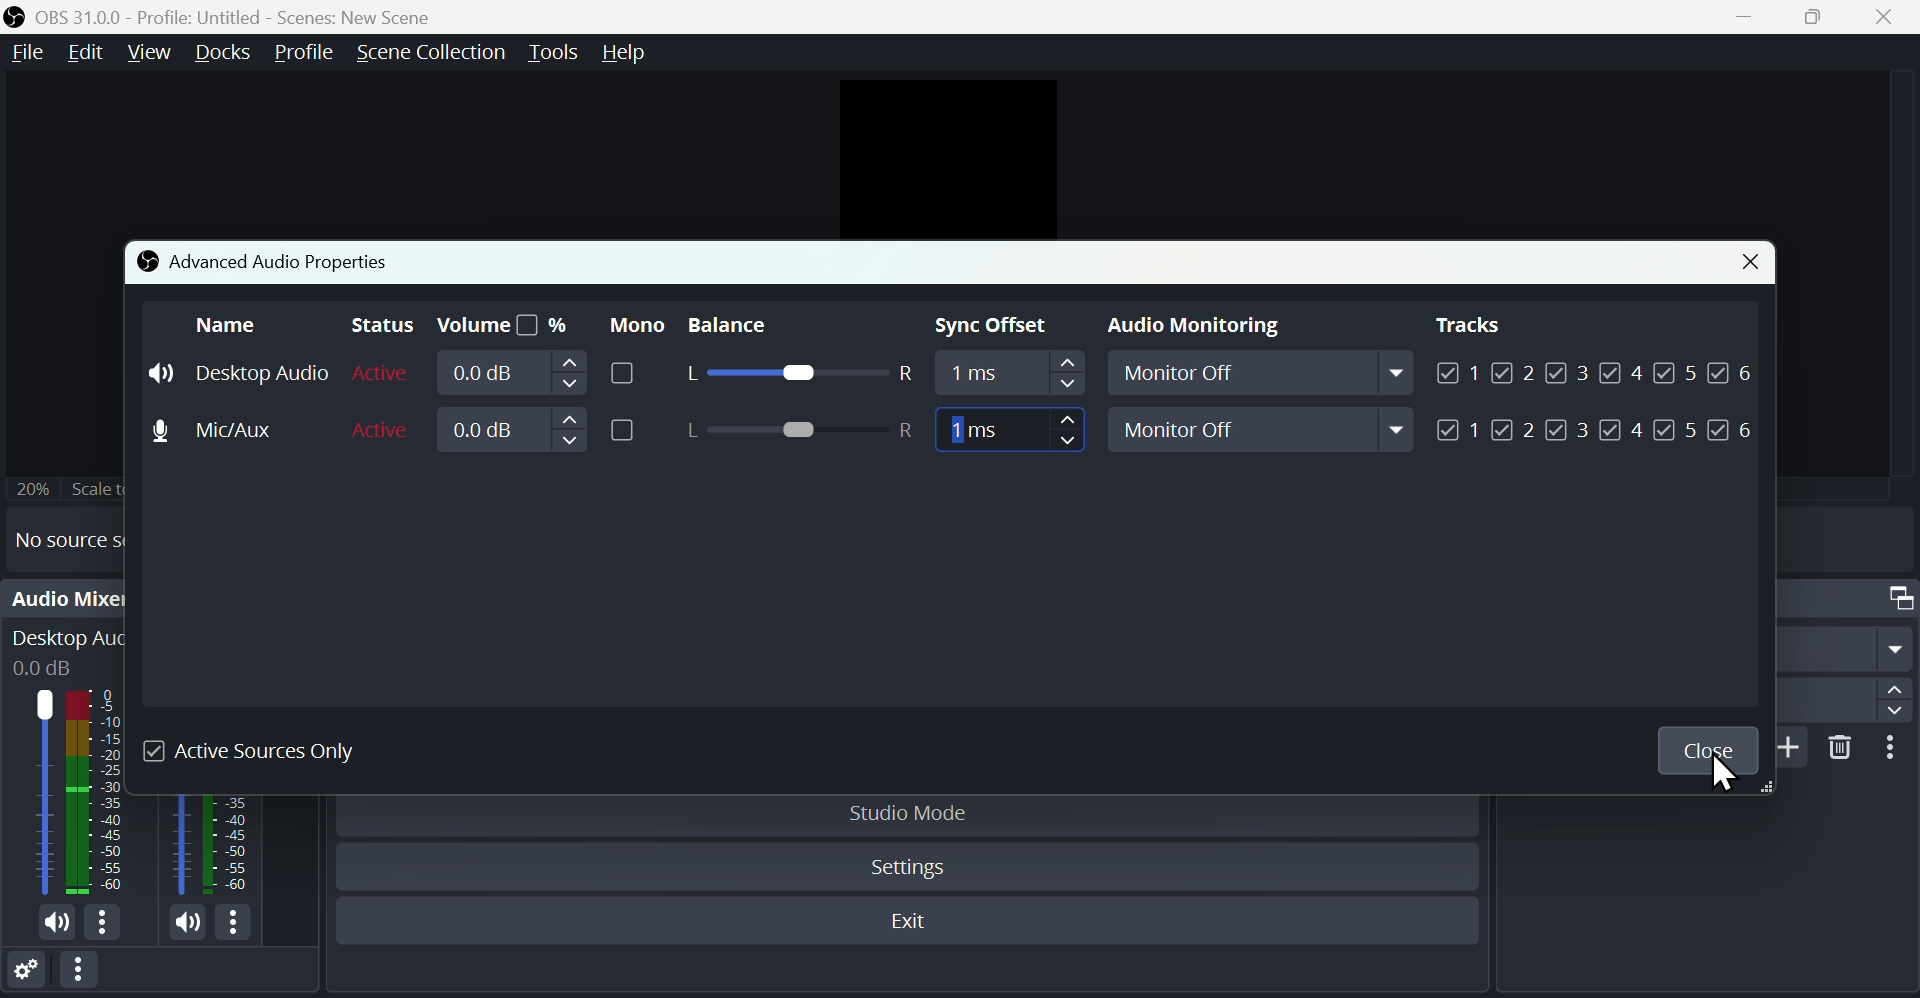 This screenshot has width=1920, height=998. What do you see at coordinates (543, 373) in the screenshot?
I see `Volume` at bounding box center [543, 373].